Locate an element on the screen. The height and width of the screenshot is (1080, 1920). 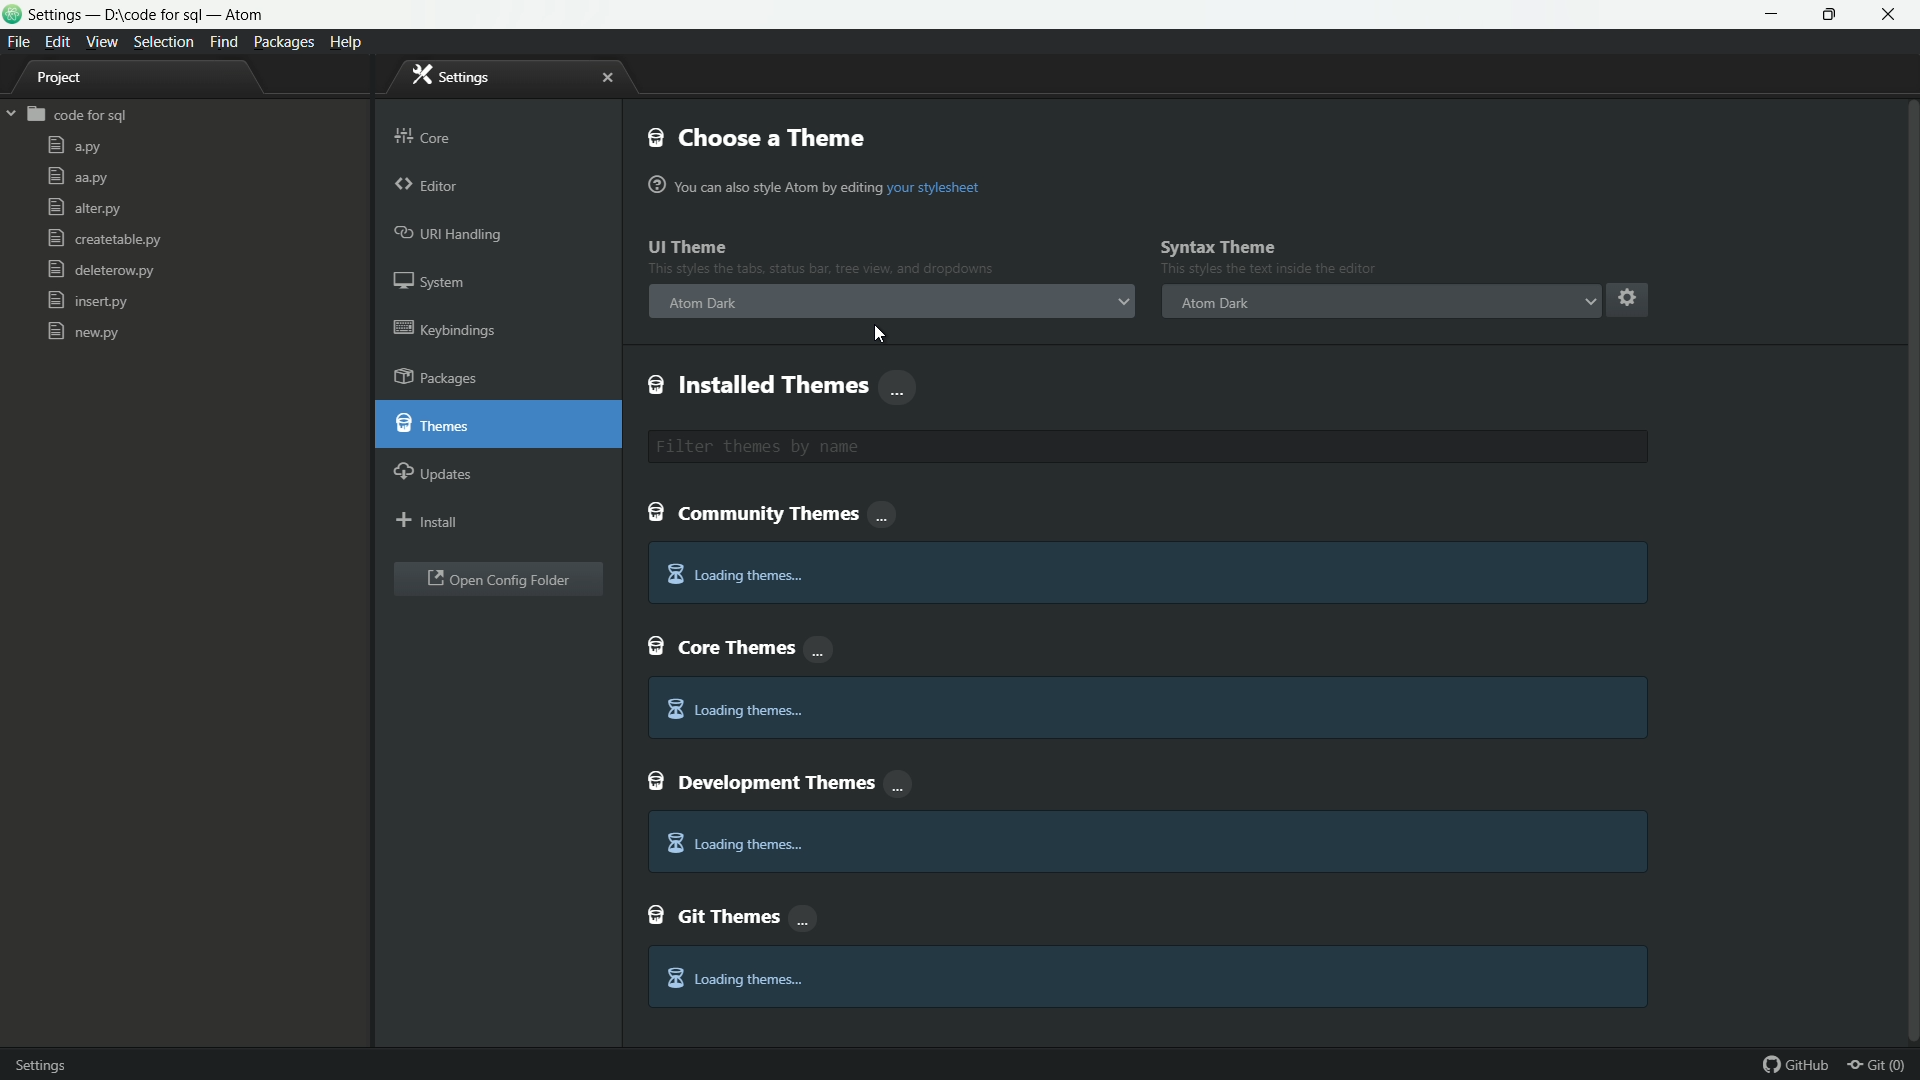
system is located at coordinates (431, 281).